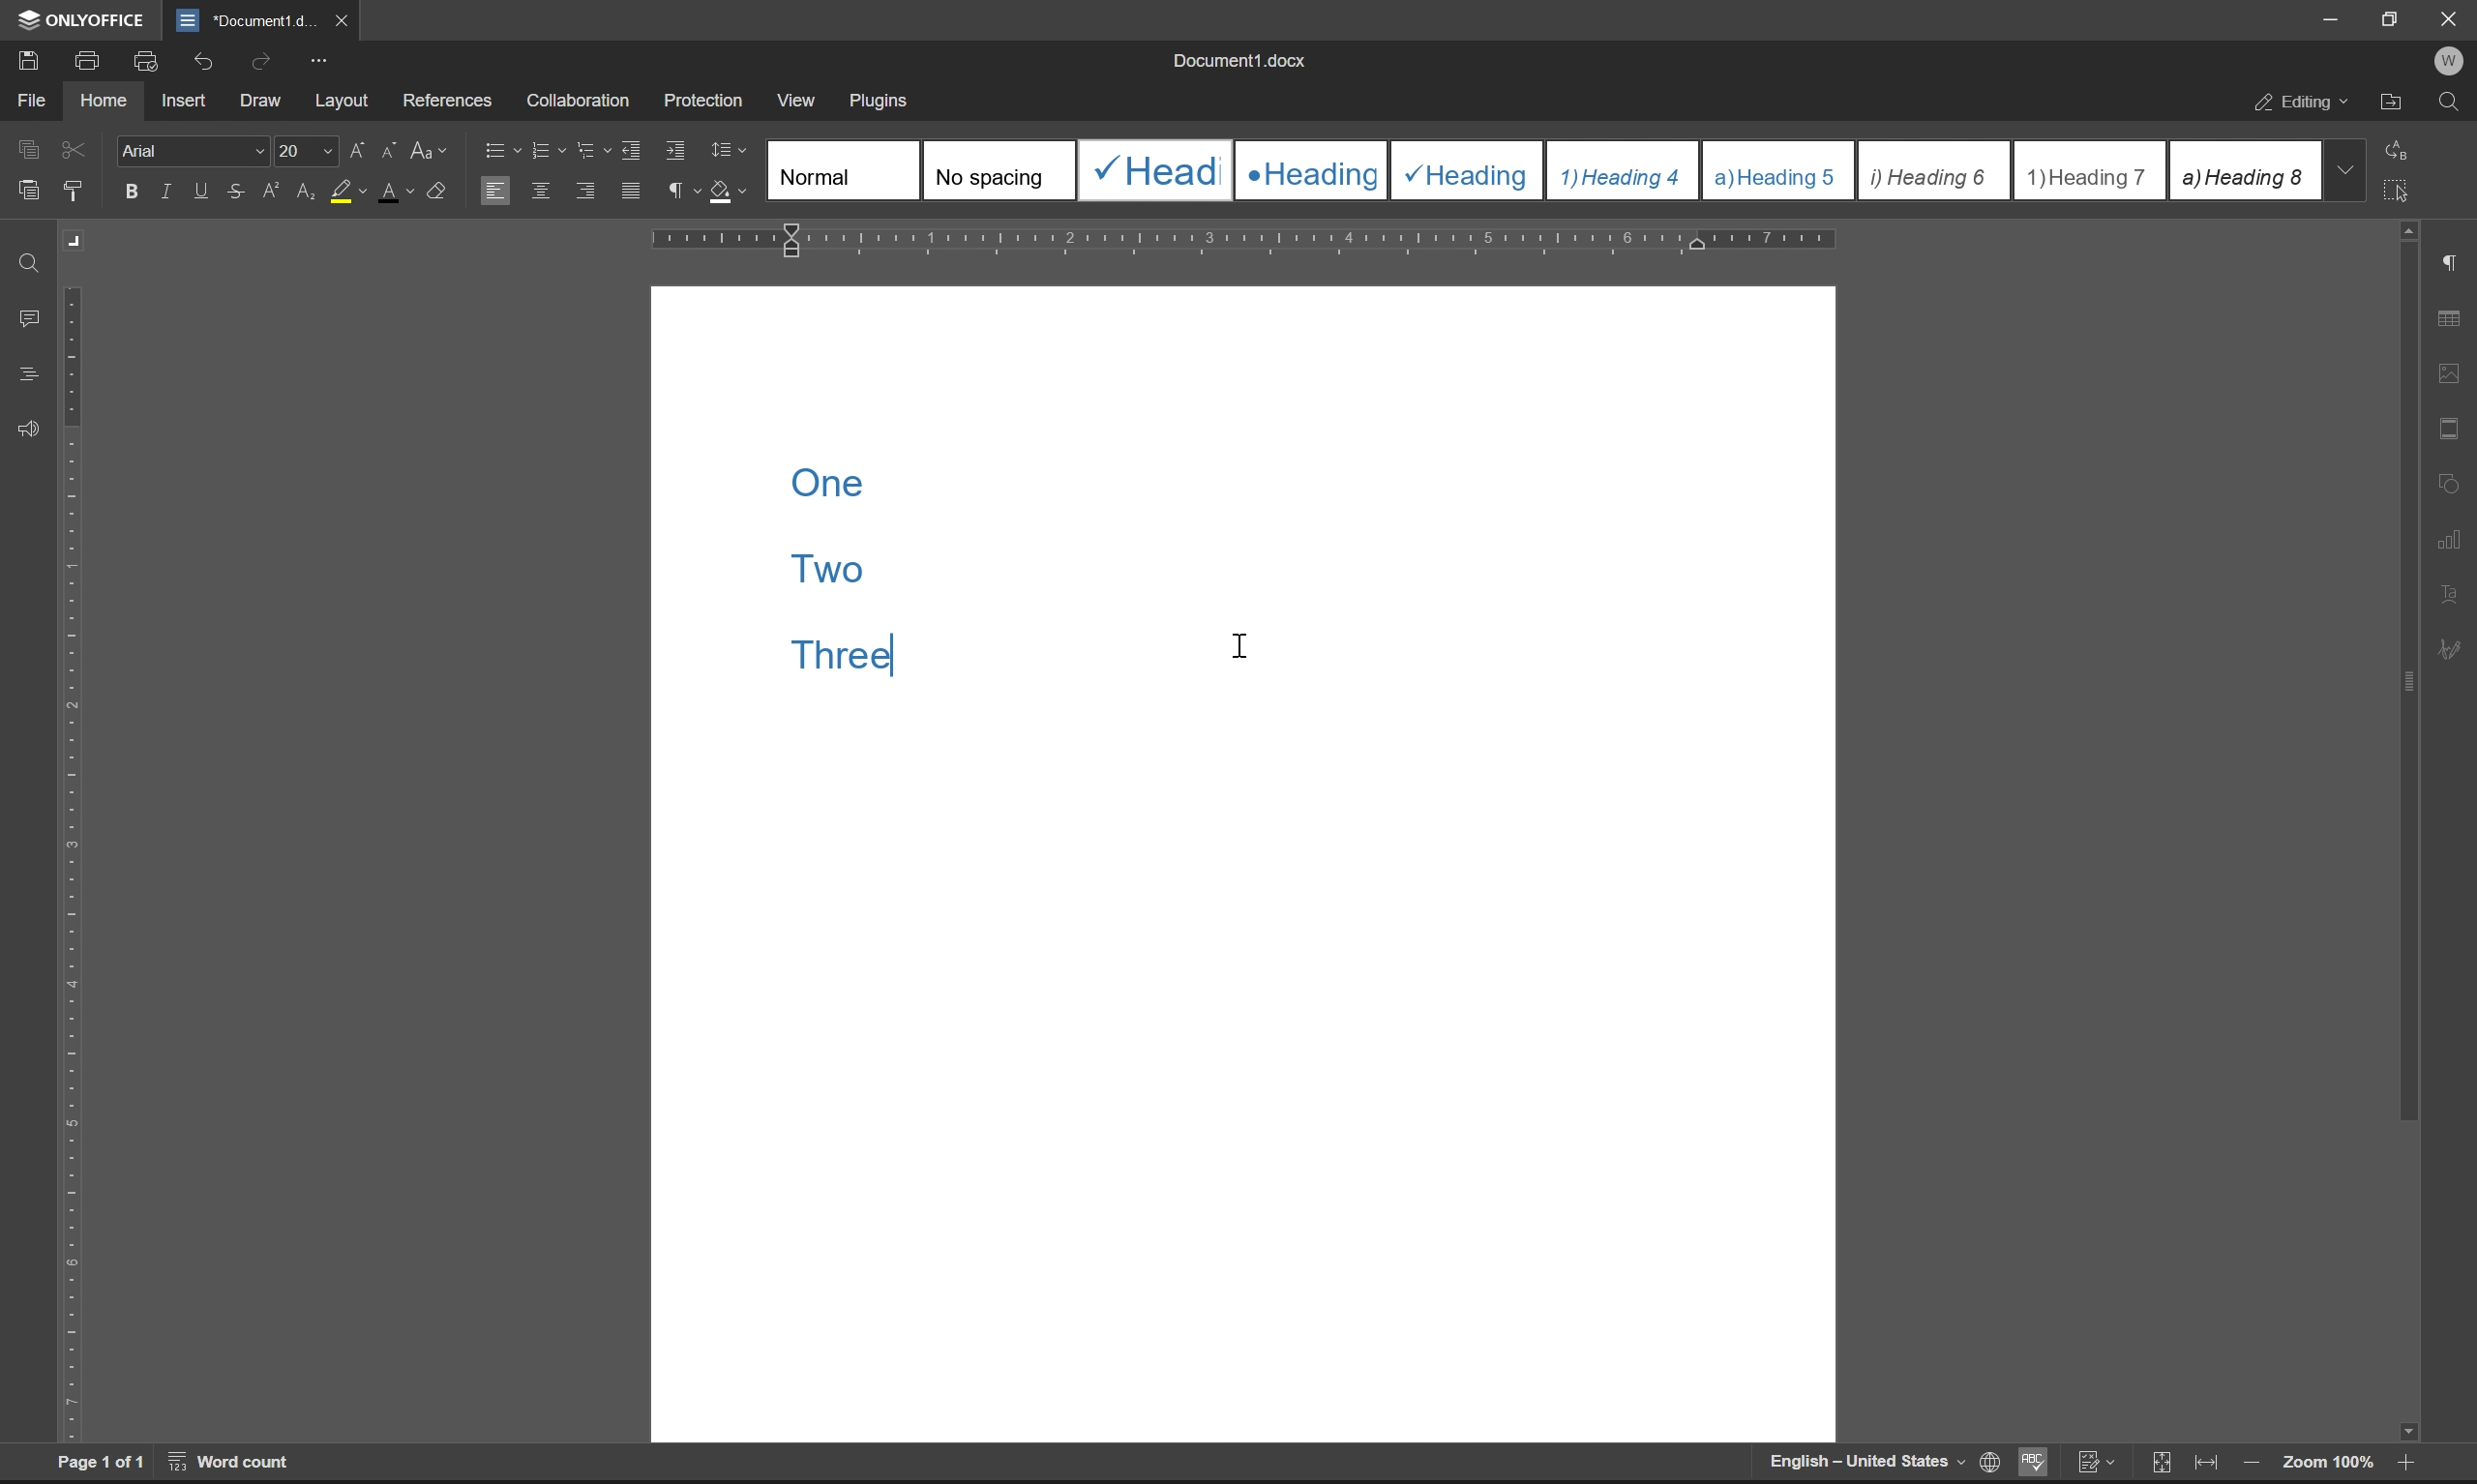  Describe the element at coordinates (2404, 832) in the screenshot. I see `scroll bar` at that location.